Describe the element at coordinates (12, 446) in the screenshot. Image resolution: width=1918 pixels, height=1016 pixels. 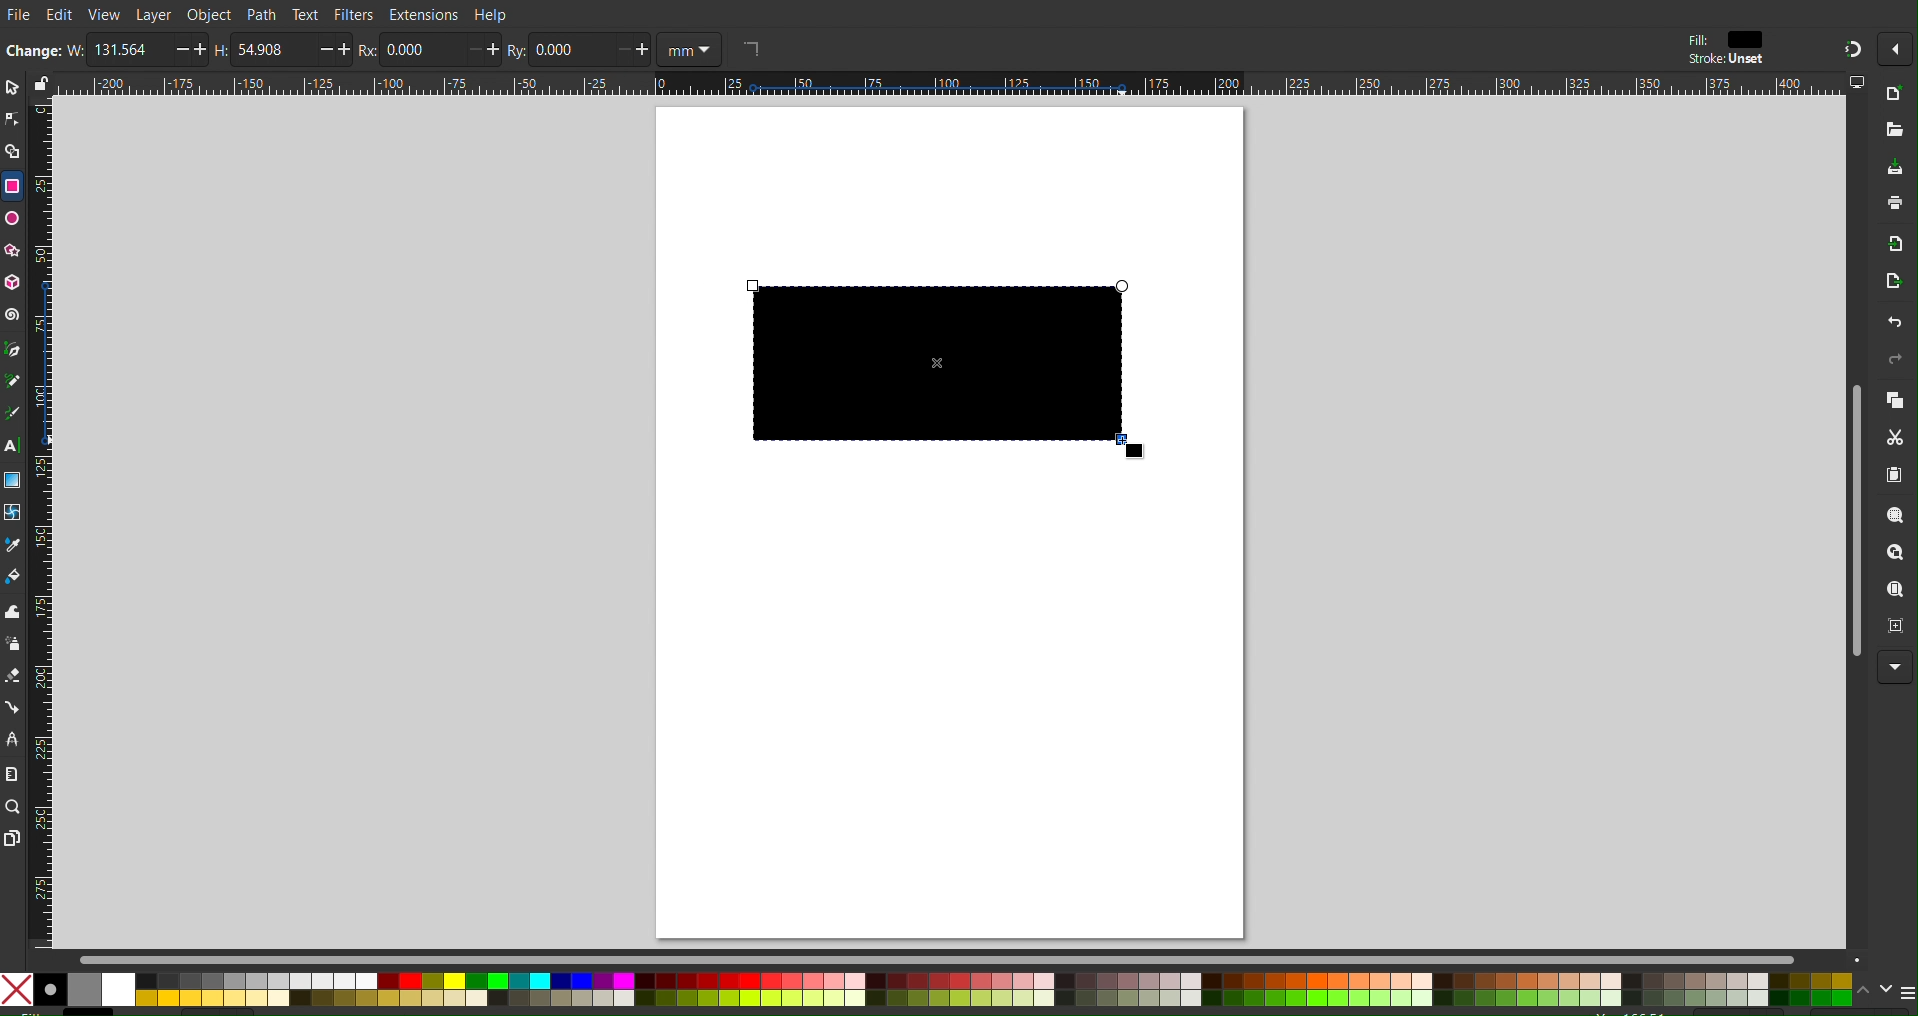
I see `Text Tool` at that location.